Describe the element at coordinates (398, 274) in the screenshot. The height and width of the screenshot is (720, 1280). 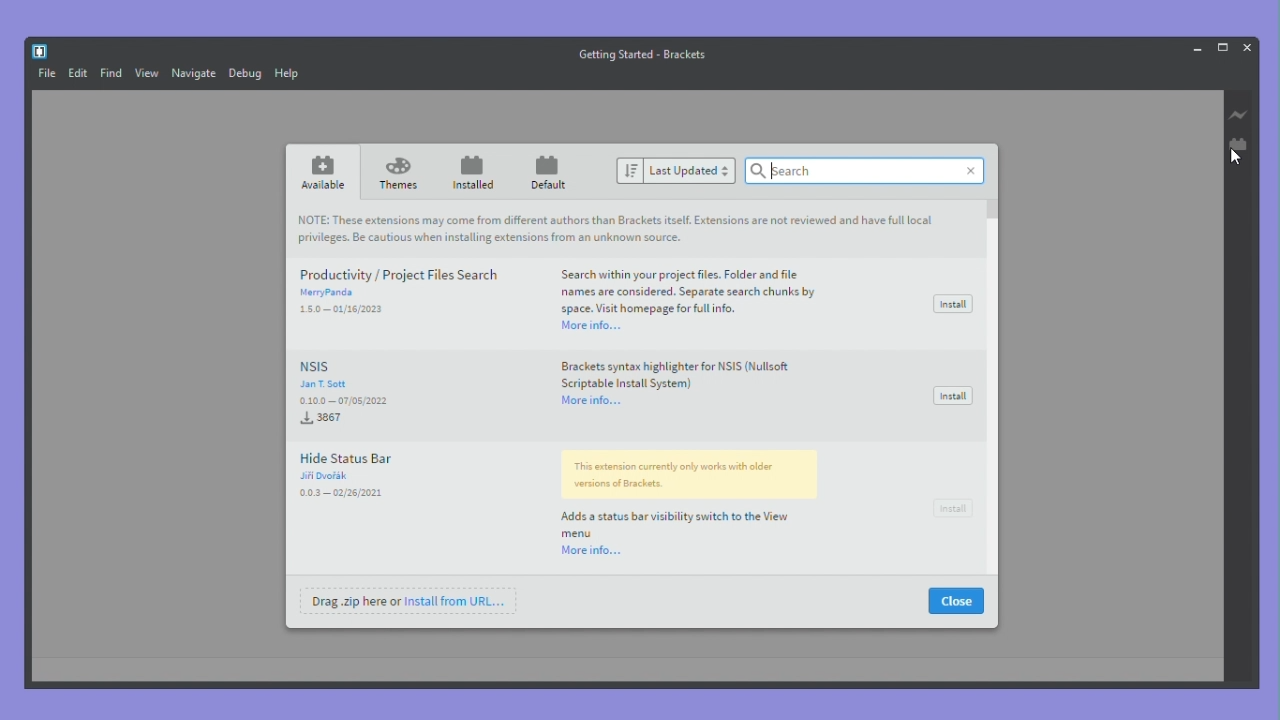
I see `Extension name productivity / project file search` at that location.